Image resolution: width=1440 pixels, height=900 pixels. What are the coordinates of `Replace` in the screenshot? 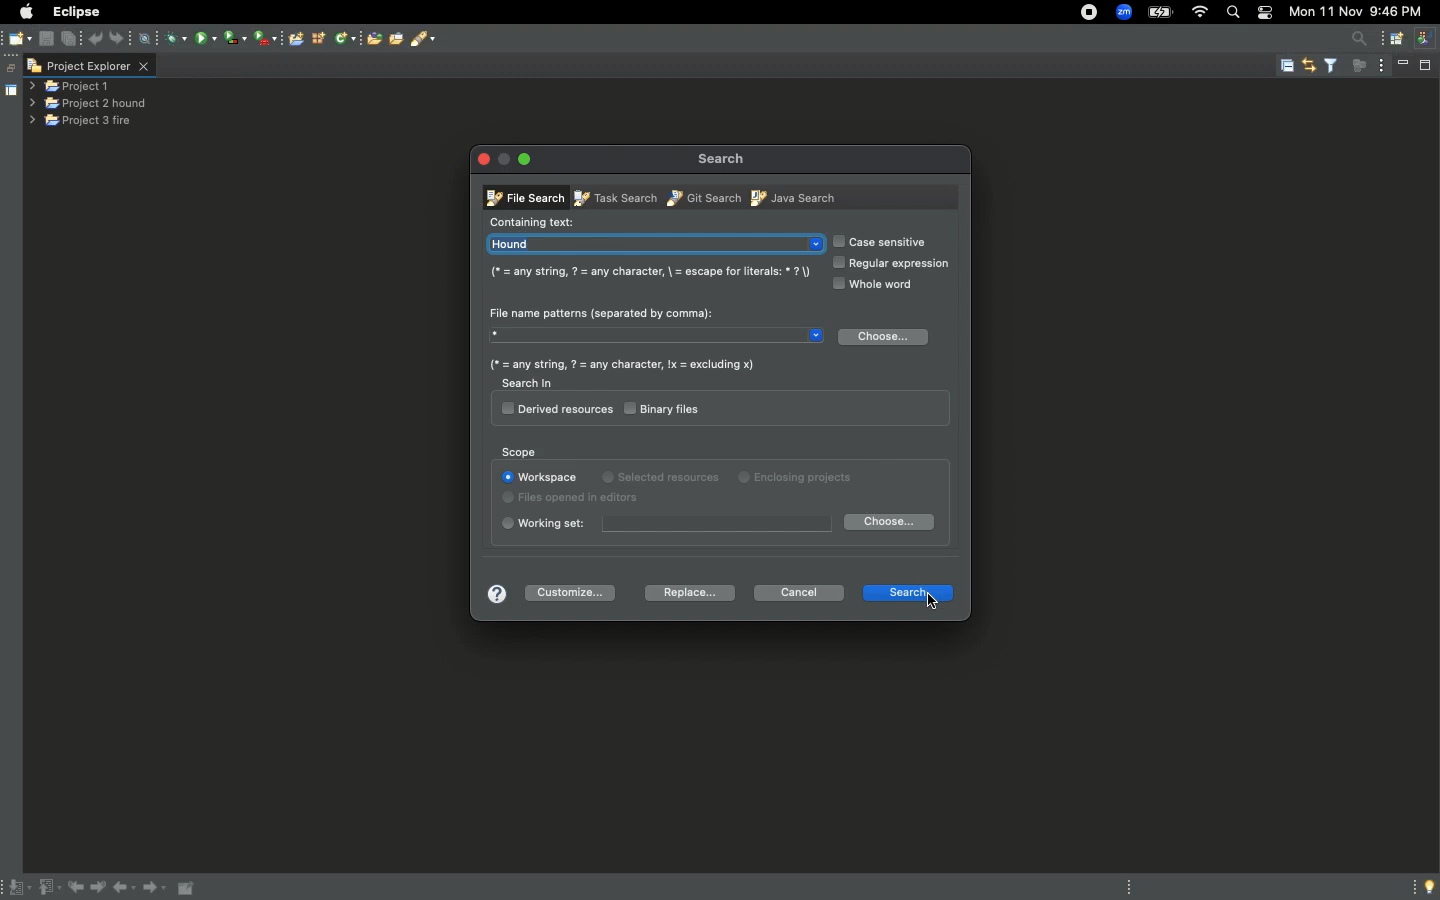 It's located at (684, 593).